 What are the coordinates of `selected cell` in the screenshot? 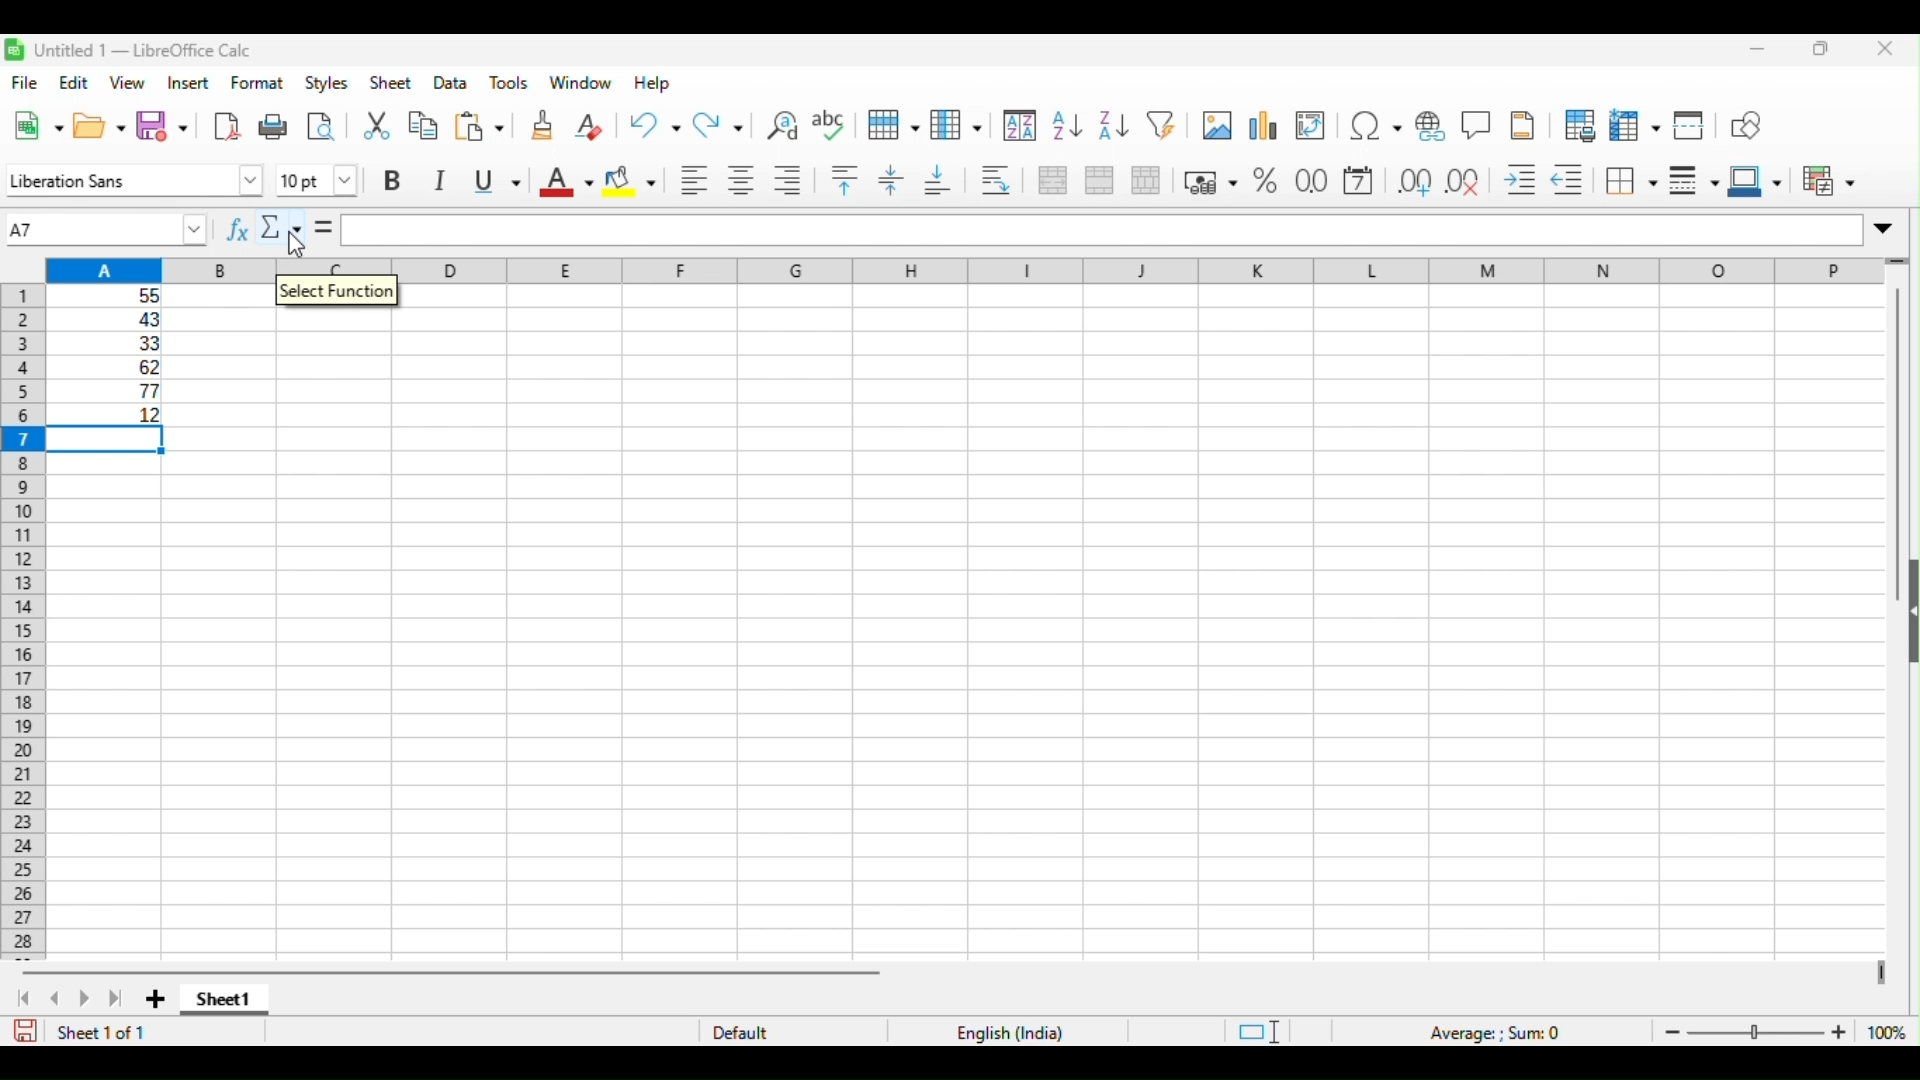 It's located at (107, 443).